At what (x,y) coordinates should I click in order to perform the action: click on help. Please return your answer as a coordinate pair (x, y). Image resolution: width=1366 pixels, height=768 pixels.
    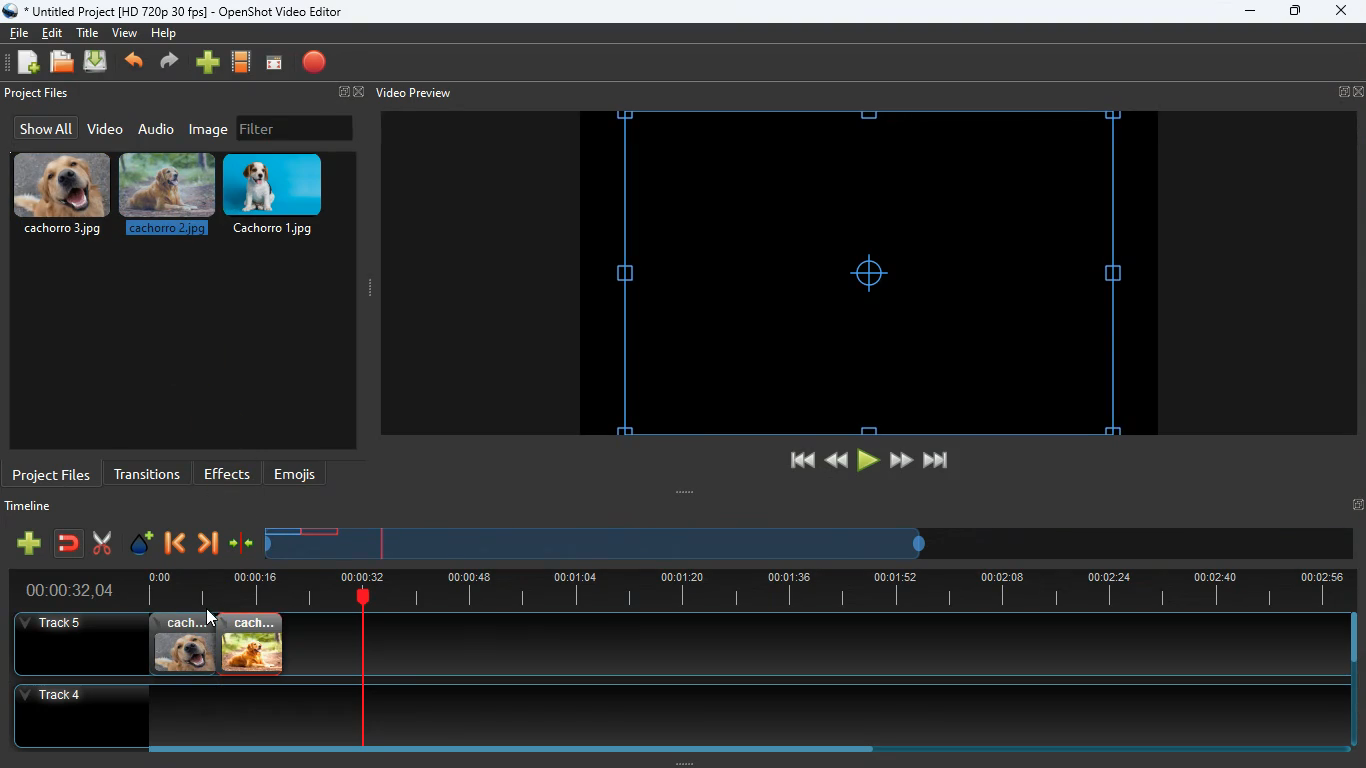
    Looking at the image, I should click on (163, 36).